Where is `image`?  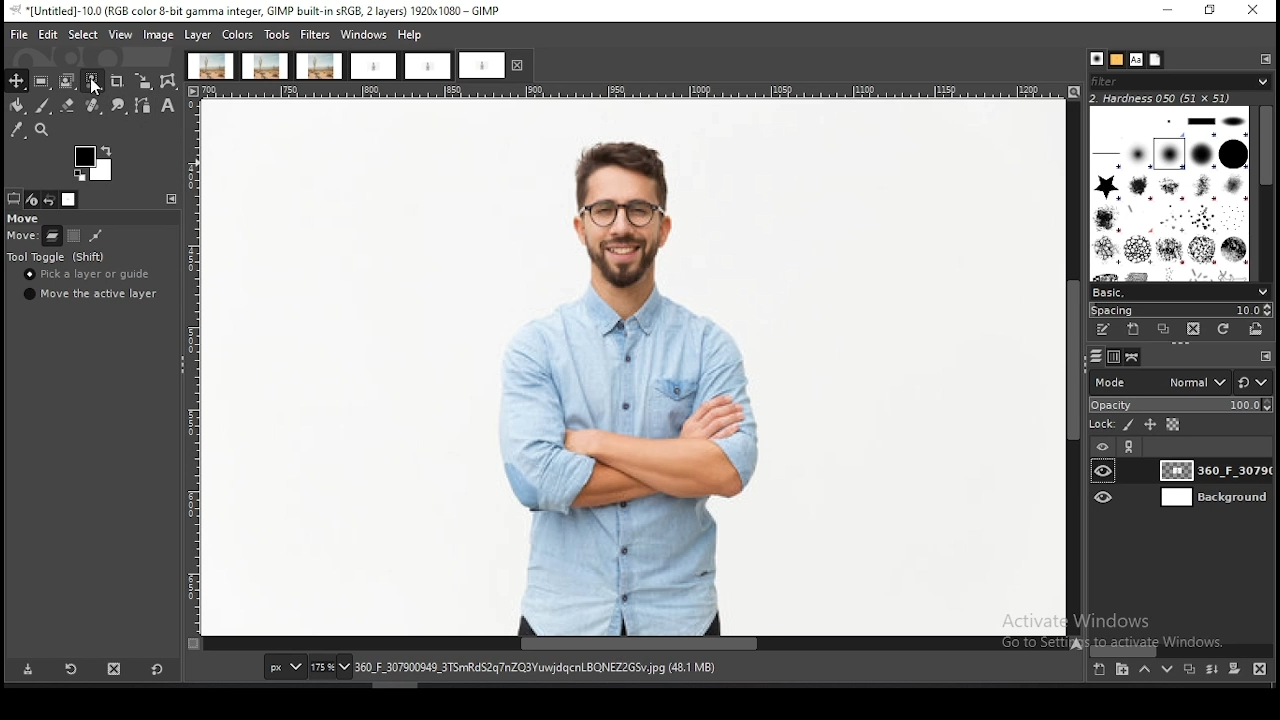 image is located at coordinates (158, 36).